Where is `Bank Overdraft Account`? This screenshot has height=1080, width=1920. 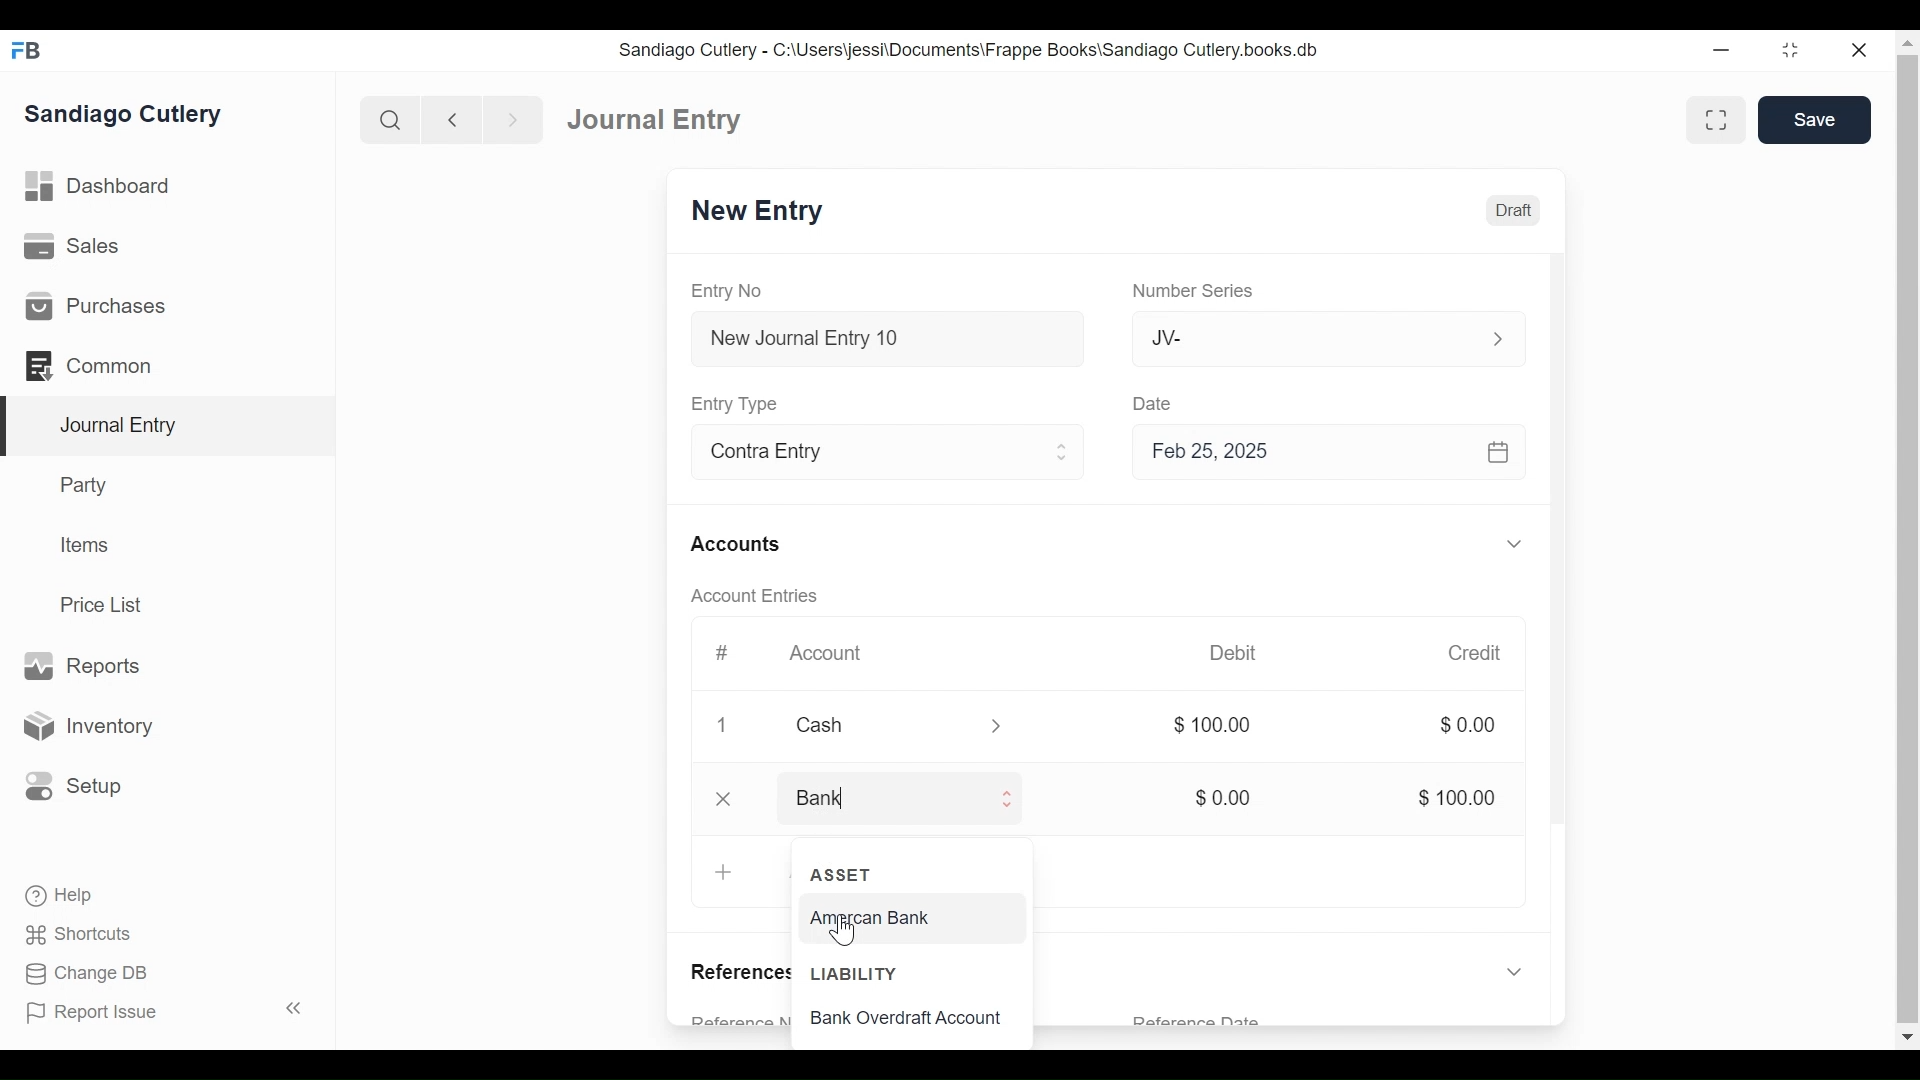 Bank Overdraft Account is located at coordinates (927, 1021).